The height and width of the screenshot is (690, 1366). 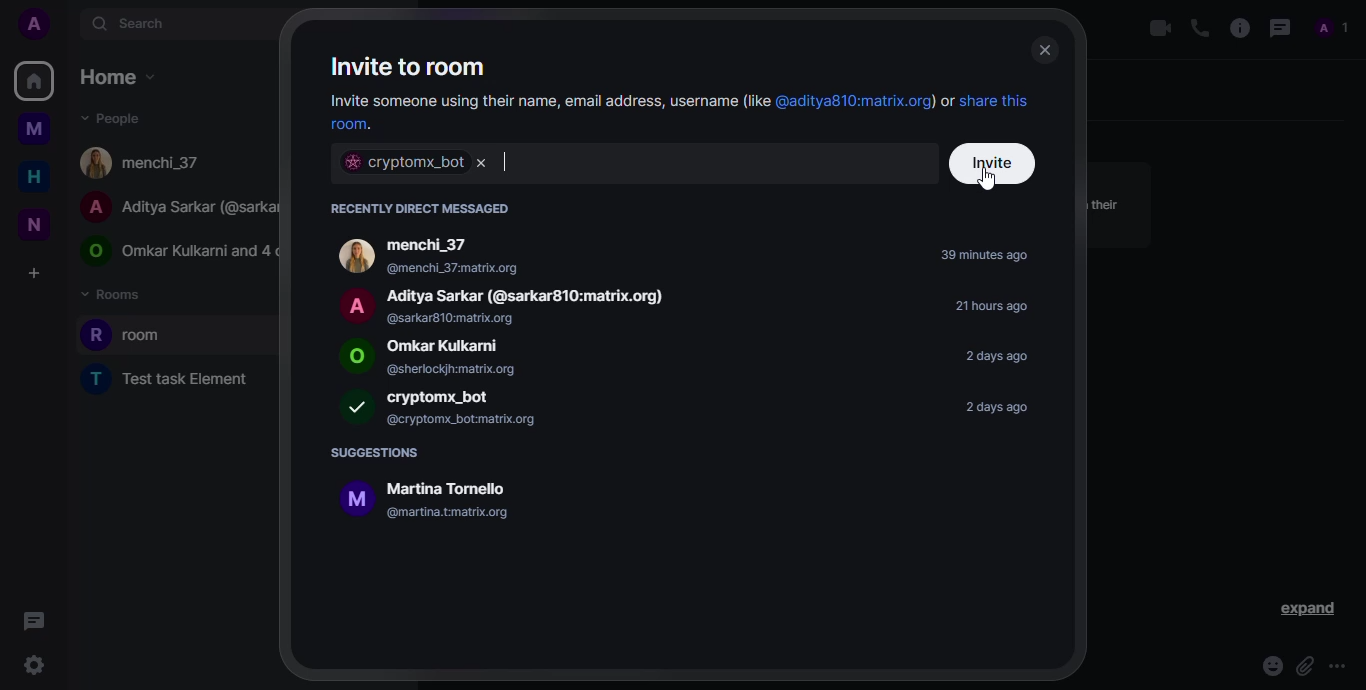 I want to click on quick settings, so click(x=35, y=664).